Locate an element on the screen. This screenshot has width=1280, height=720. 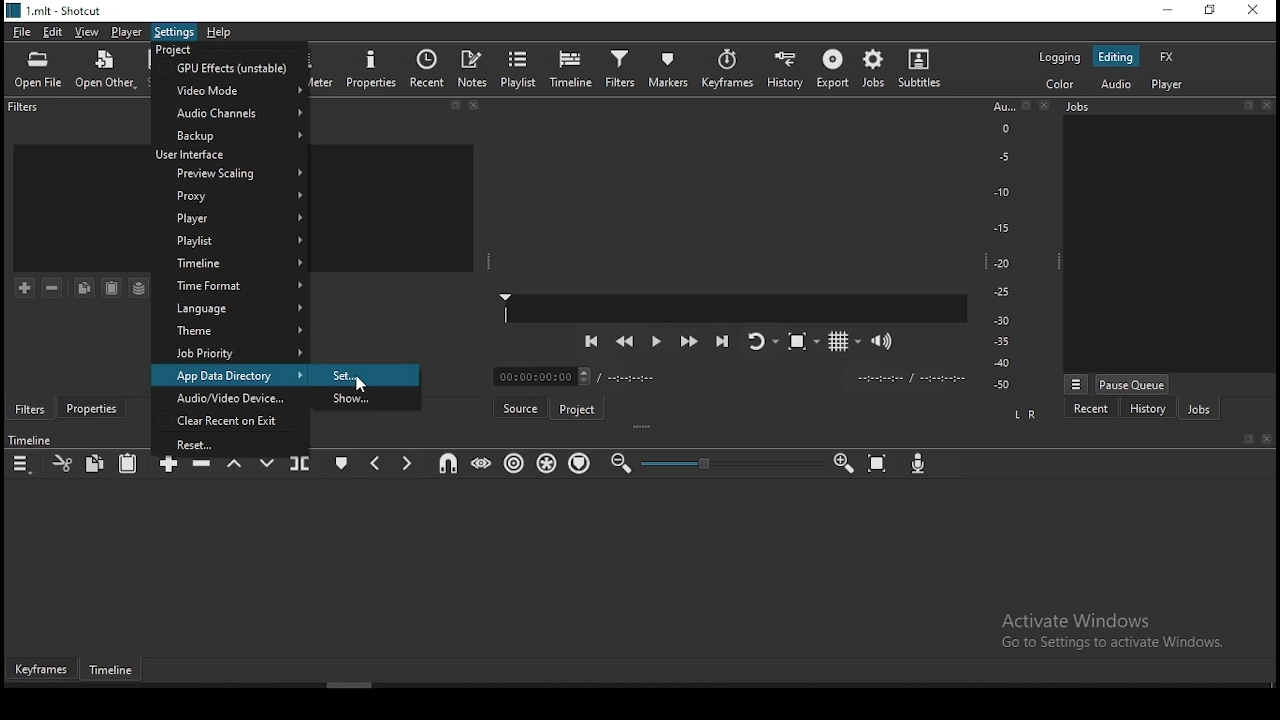
audio is located at coordinates (1119, 85).